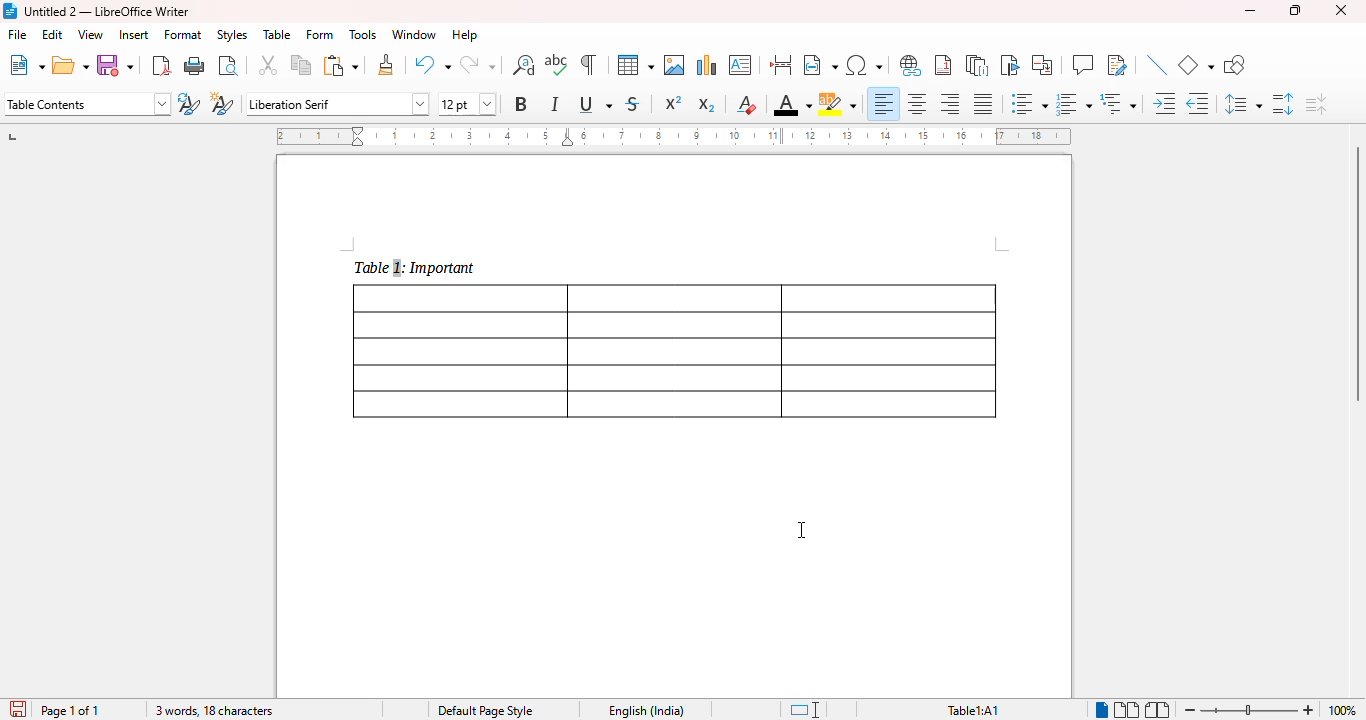 This screenshot has height=720, width=1366. I want to click on font name, so click(337, 105).